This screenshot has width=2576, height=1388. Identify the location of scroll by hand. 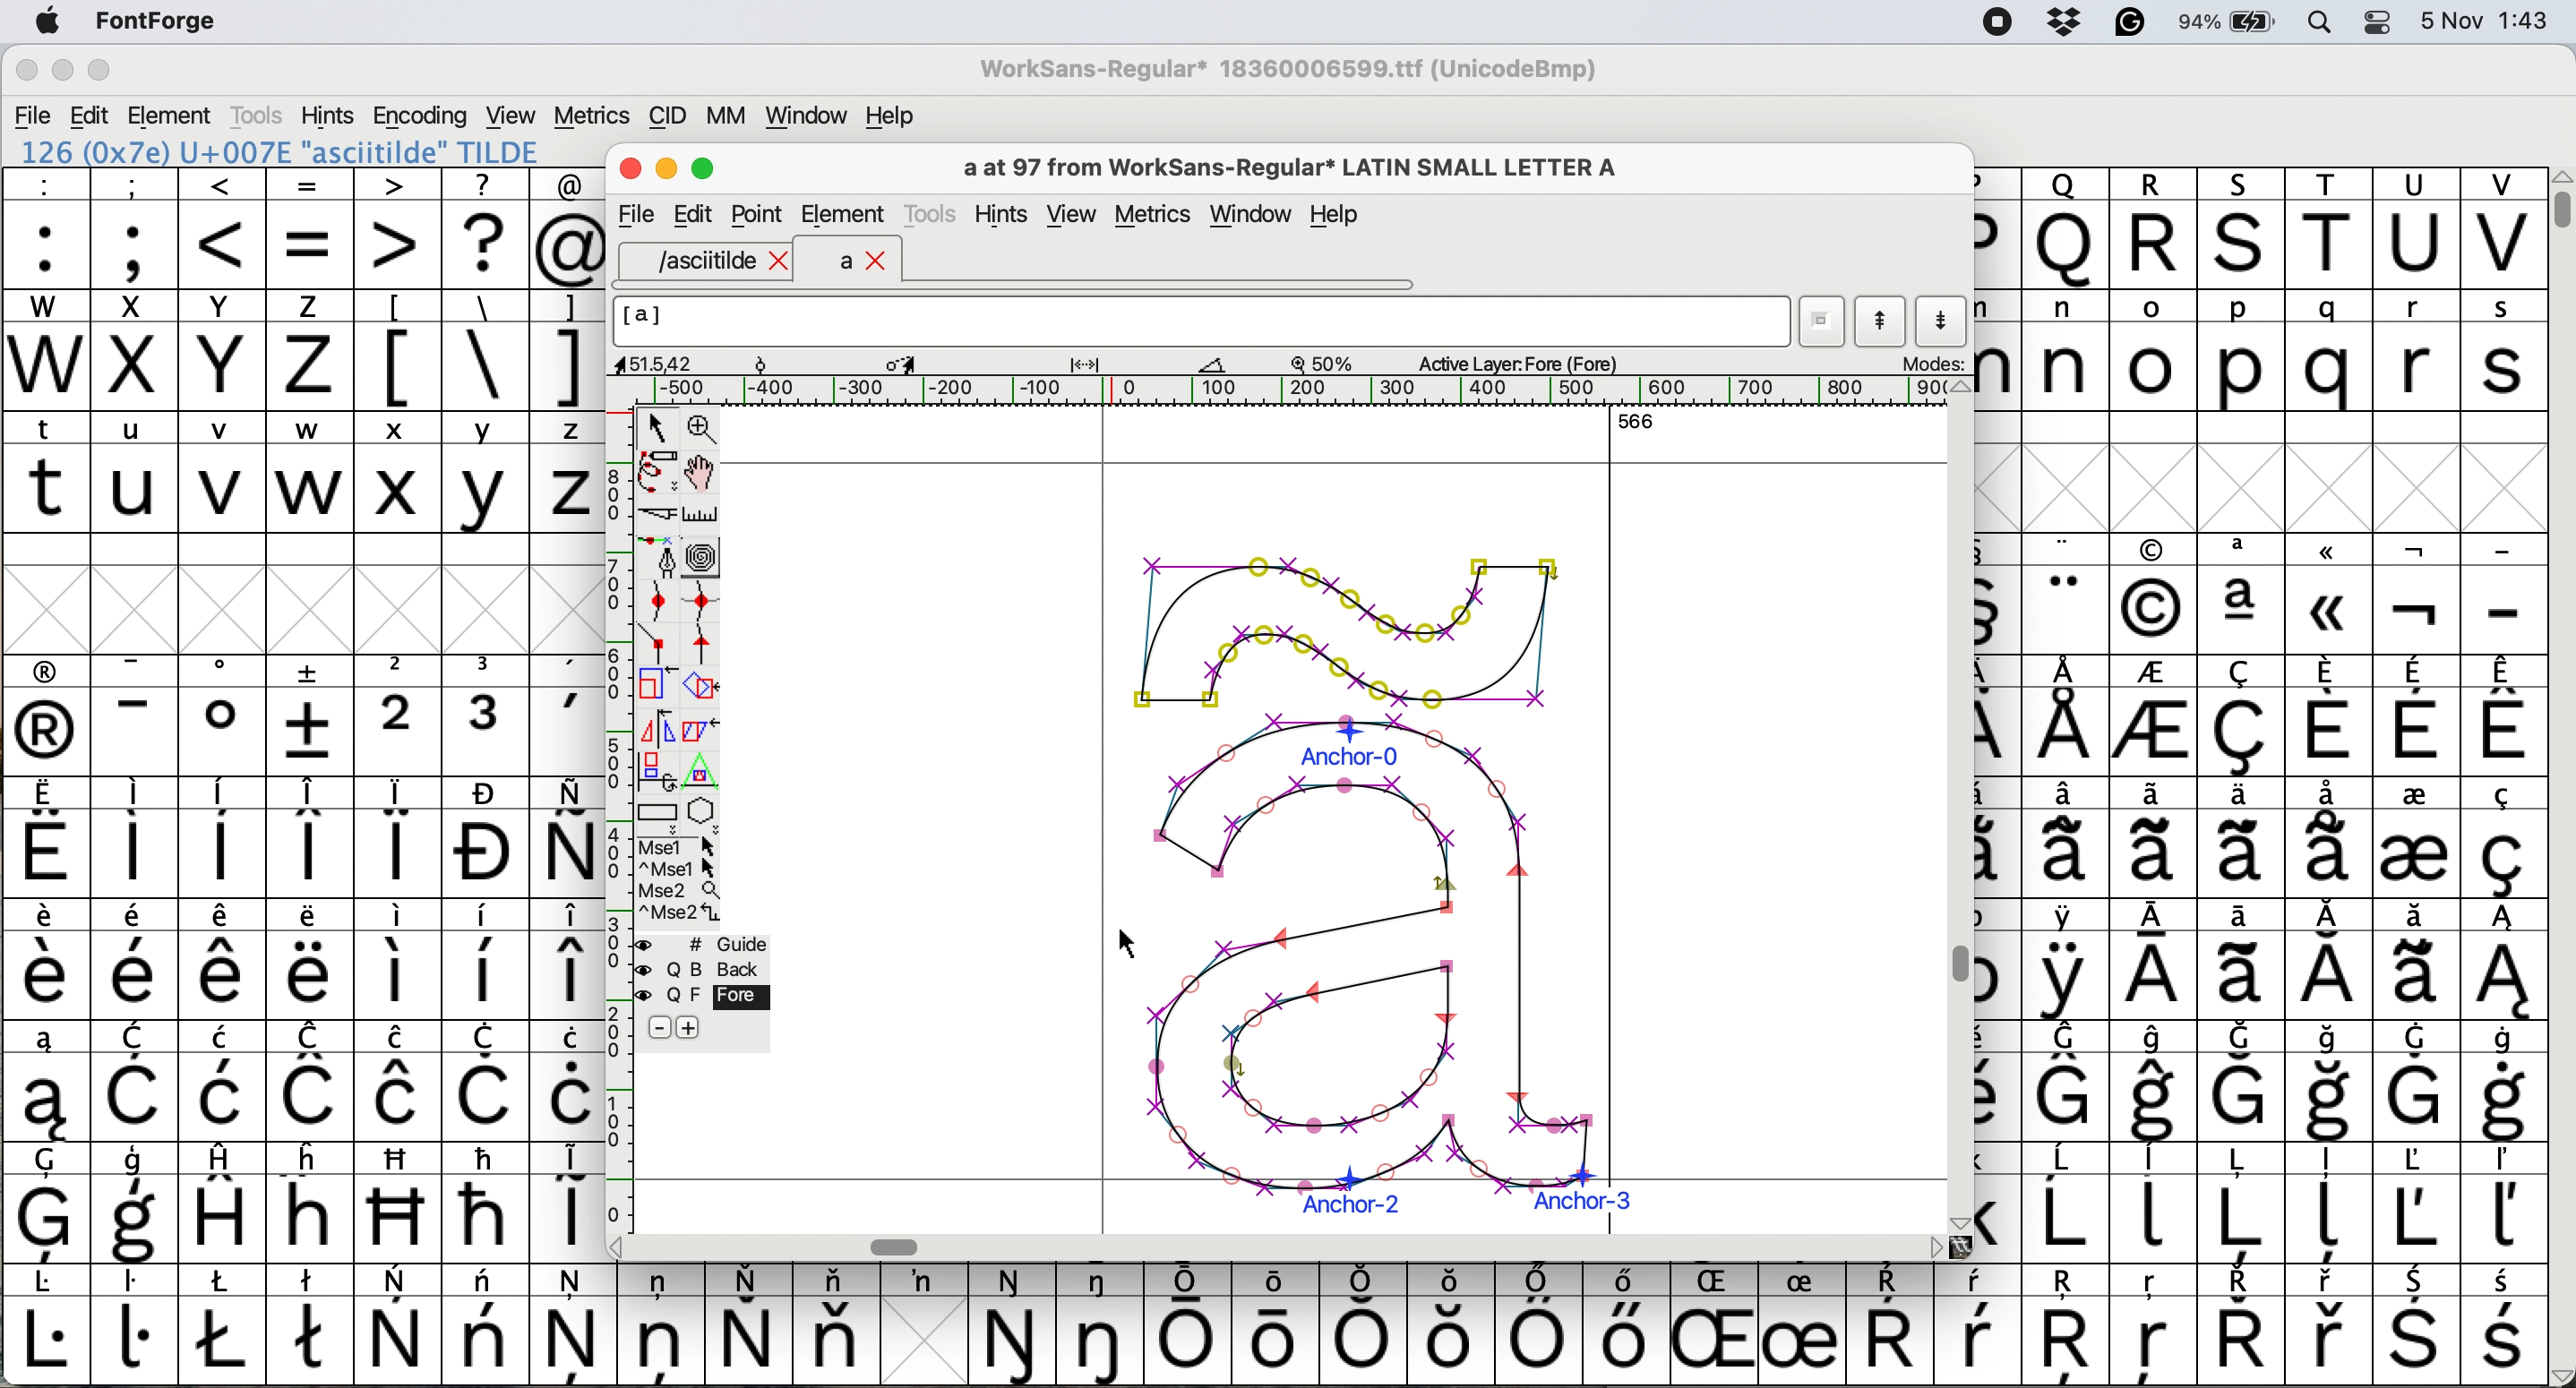
(702, 473).